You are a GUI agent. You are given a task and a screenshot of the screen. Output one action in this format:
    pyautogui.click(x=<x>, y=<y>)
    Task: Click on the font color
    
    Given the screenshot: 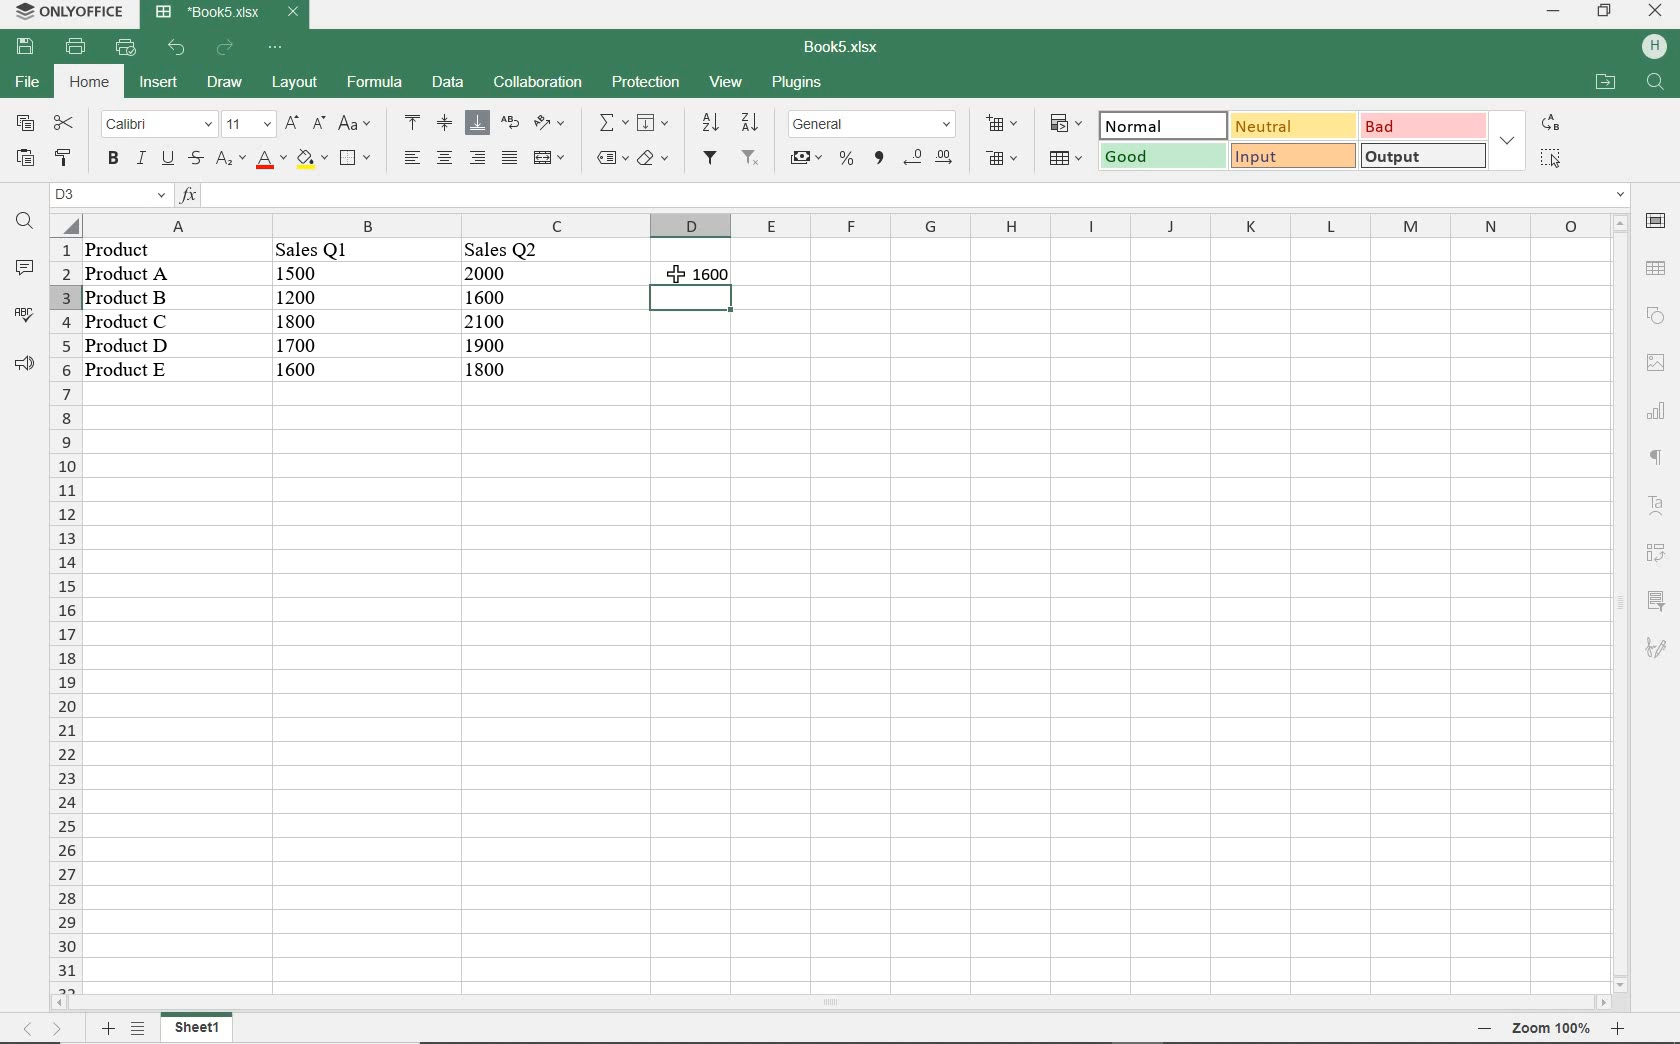 What is the action you would take?
    pyautogui.click(x=267, y=160)
    